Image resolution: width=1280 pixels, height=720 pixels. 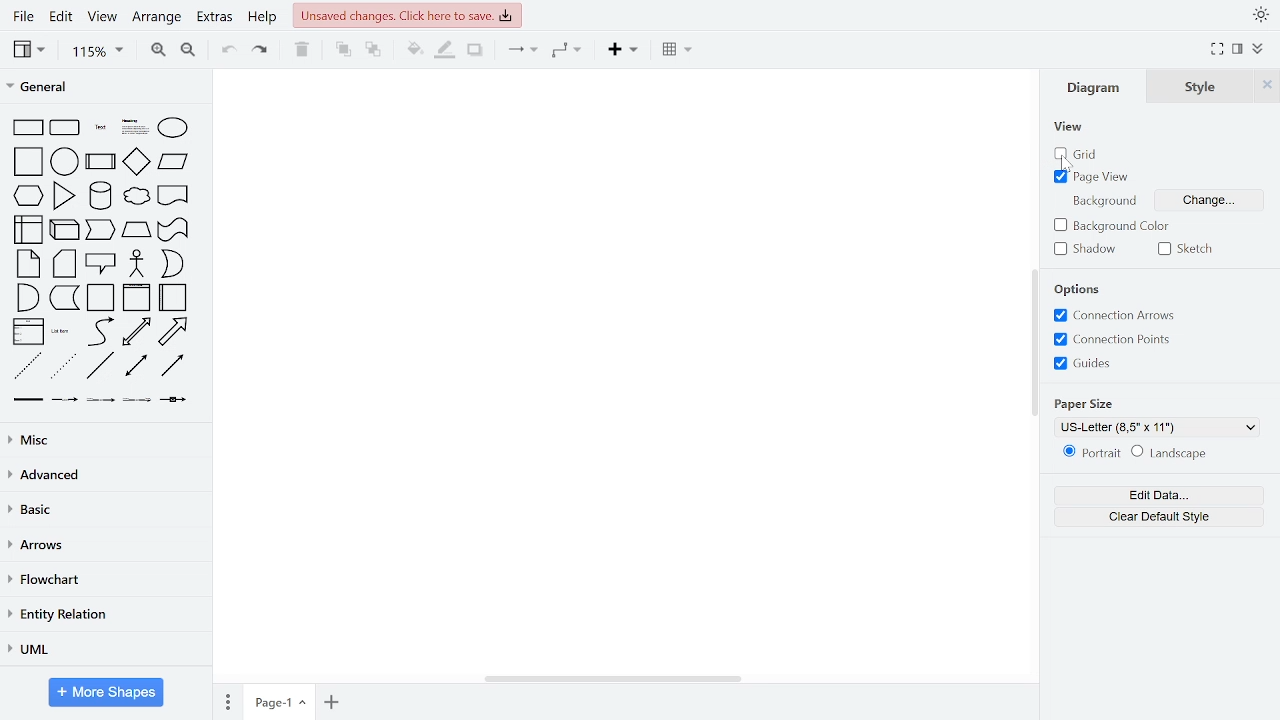 What do you see at coordinates (262, 18) in the screenshot?
I see `help` at bounding box center [262, 18].